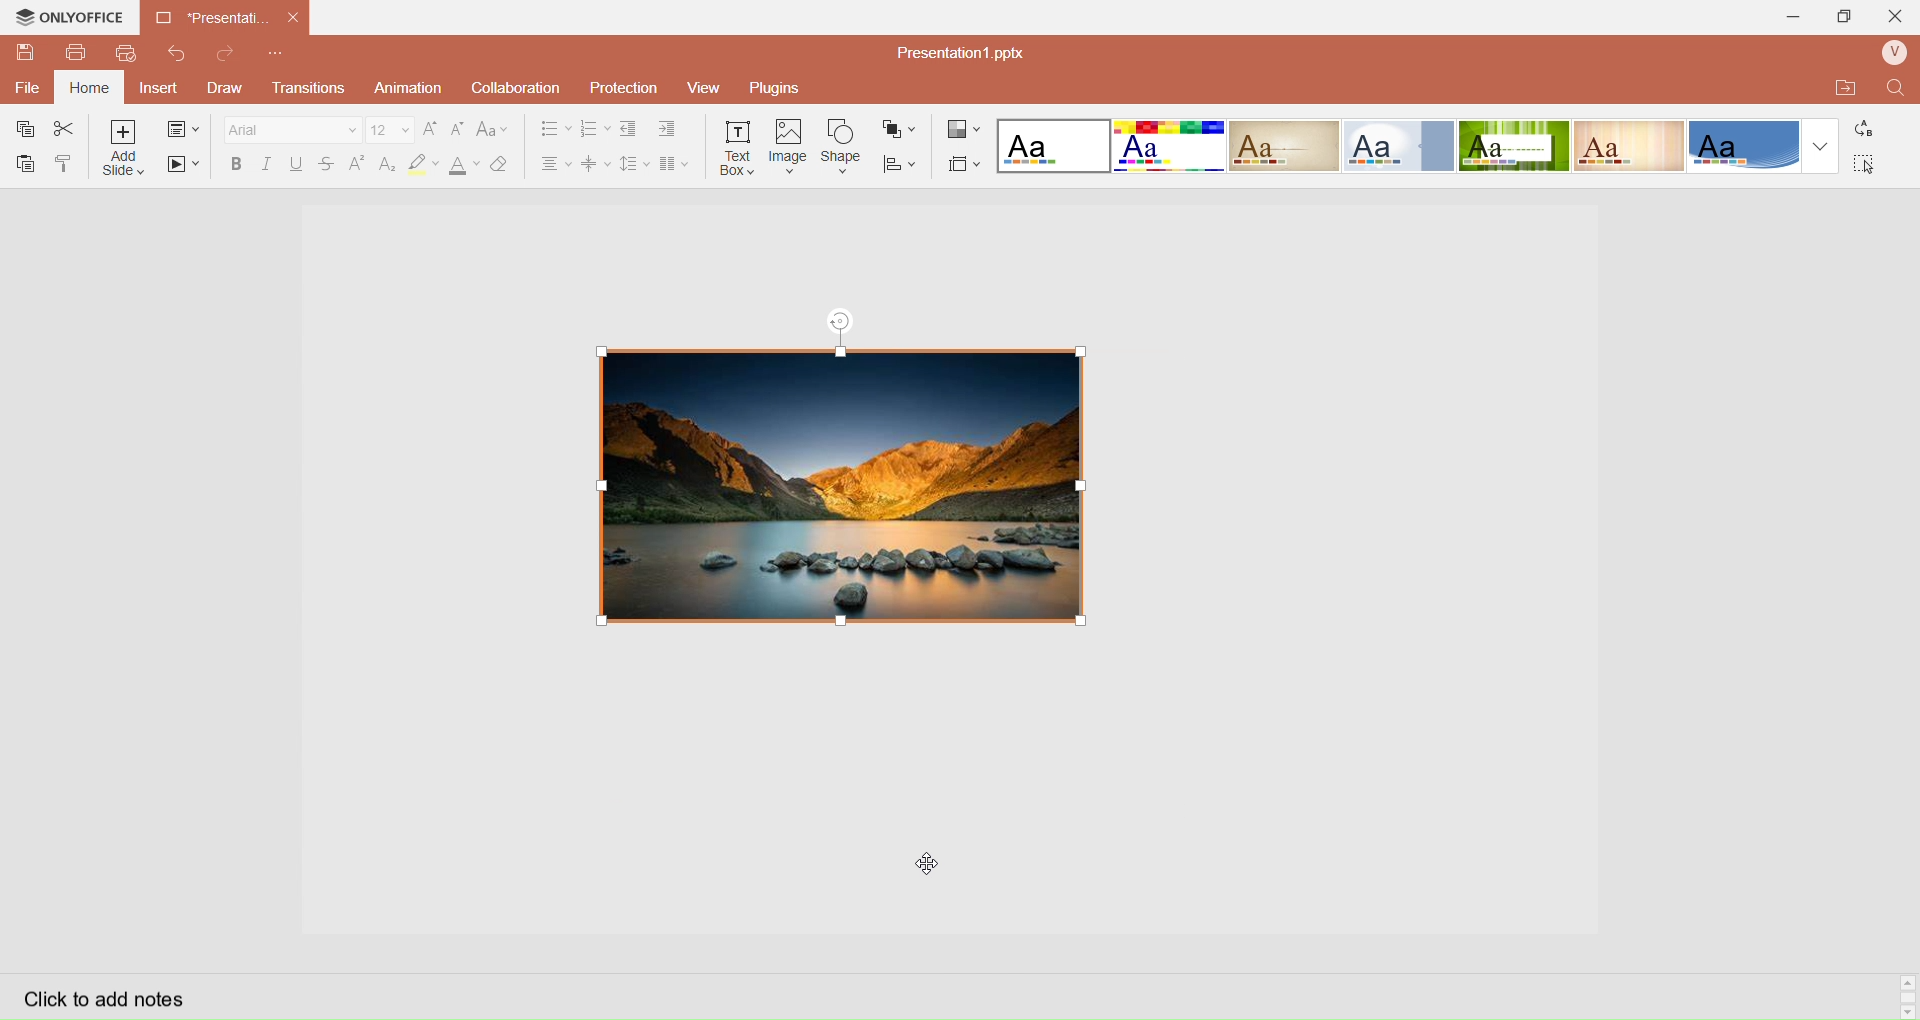 Image resolution: width=1920 pixels, height=1020 pixels. Describe the element at coordinates (214, 18) in the screenshot. I see `Current open document` at that location.